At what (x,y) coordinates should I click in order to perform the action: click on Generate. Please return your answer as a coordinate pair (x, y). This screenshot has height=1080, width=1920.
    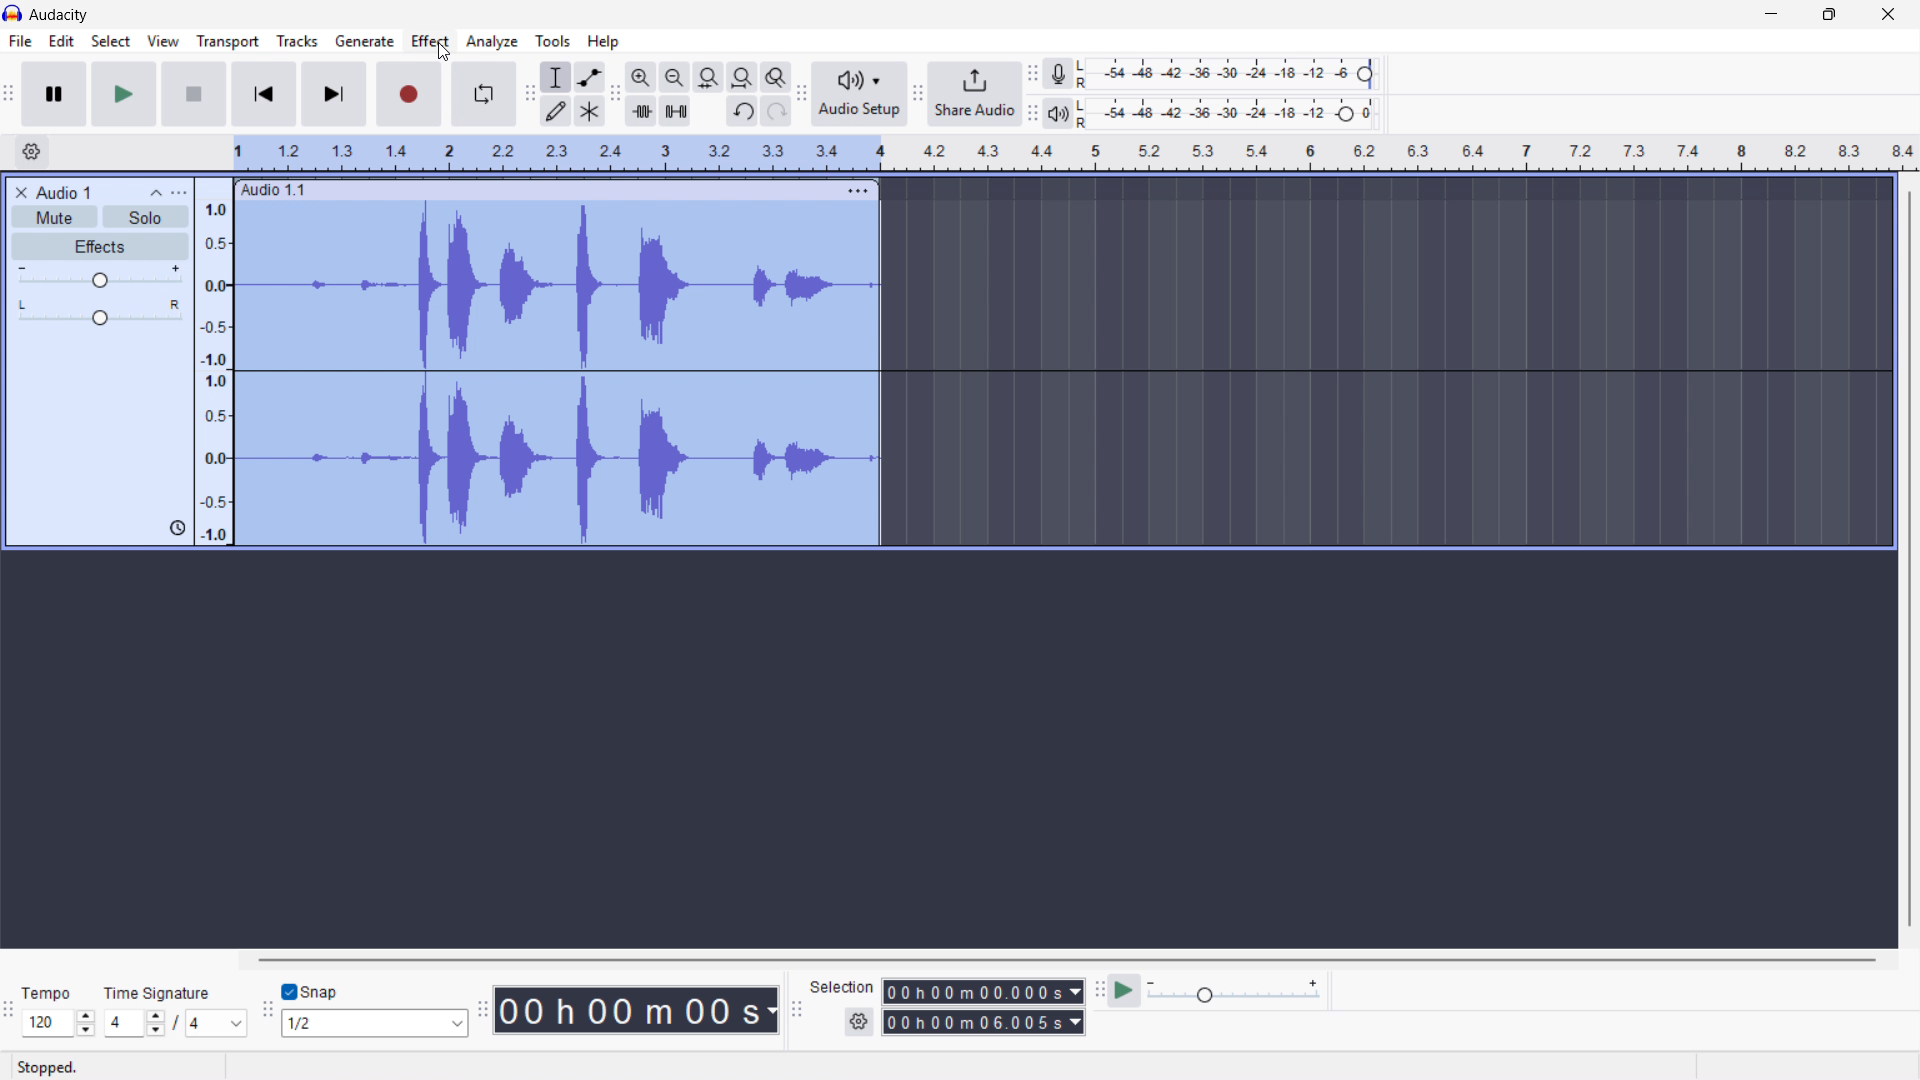
    Looking at the image, I should click on (364, 41).